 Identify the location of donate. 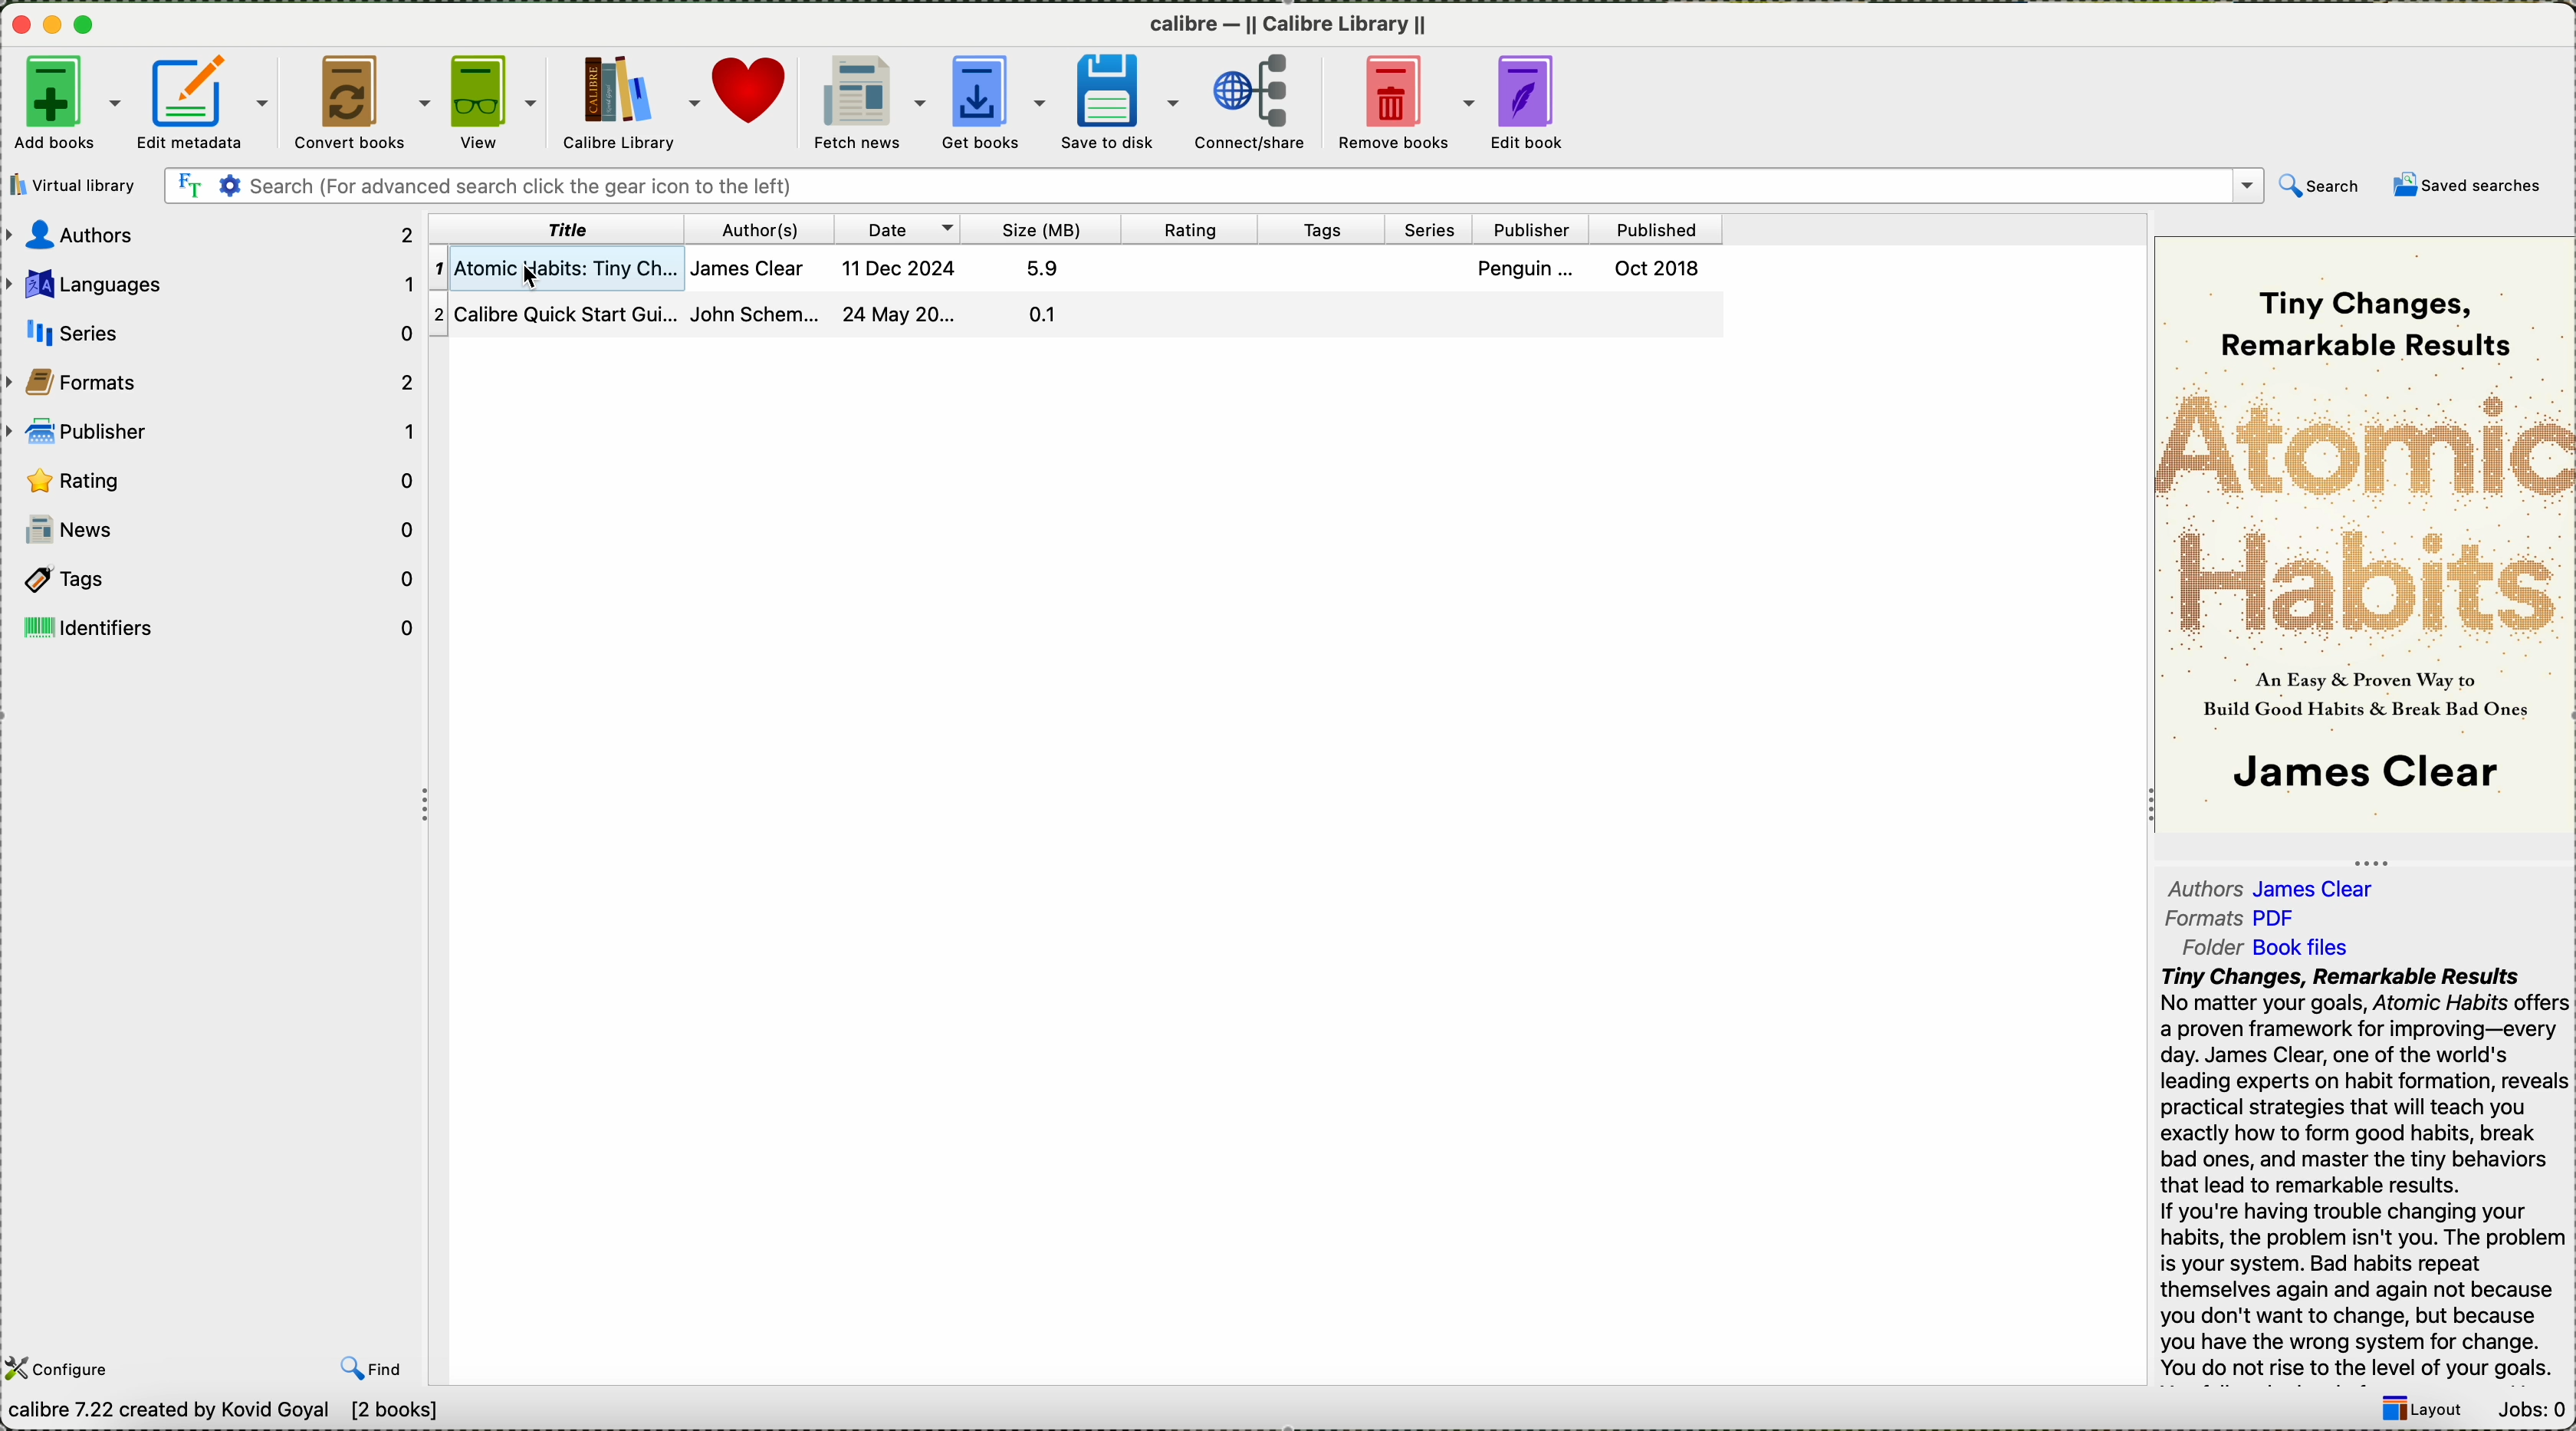
(753, 100).